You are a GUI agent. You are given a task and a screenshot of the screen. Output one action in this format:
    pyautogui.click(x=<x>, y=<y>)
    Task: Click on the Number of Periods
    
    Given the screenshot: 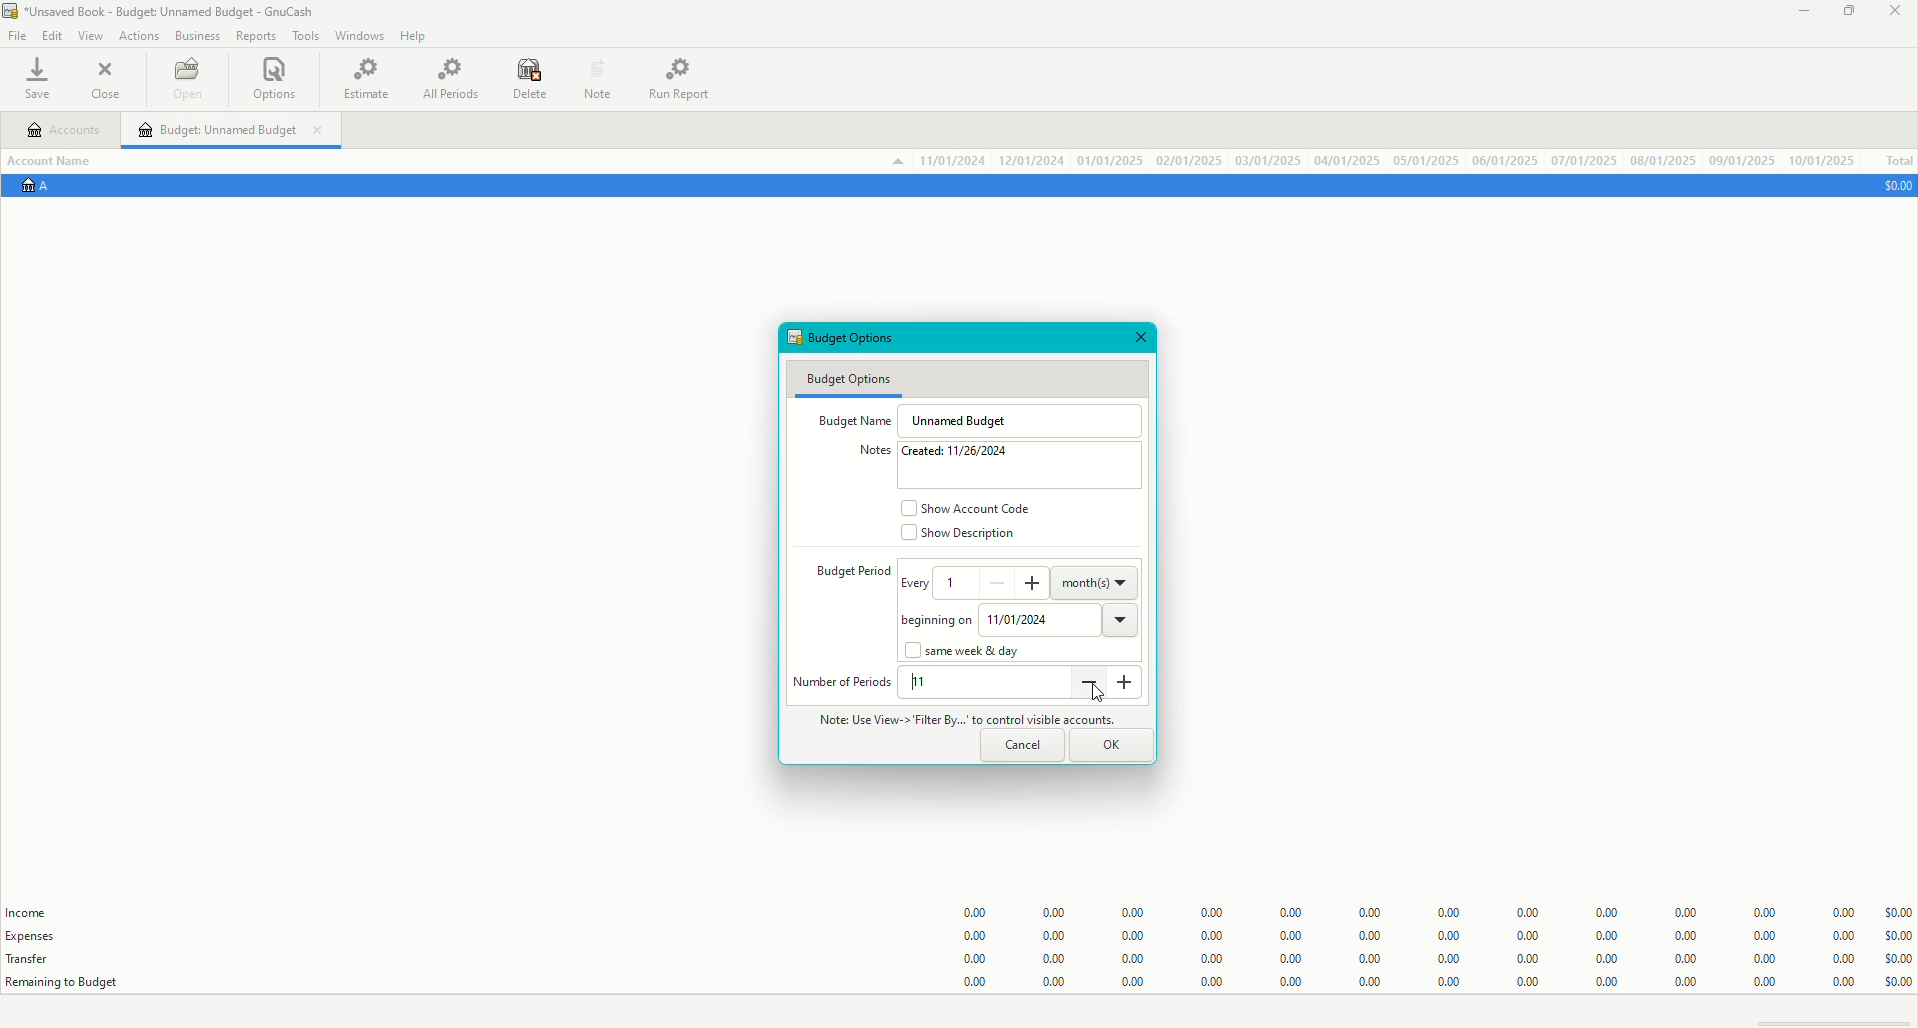 What is the action you would take?
    pyautogui.click(x=843, y=682)
    